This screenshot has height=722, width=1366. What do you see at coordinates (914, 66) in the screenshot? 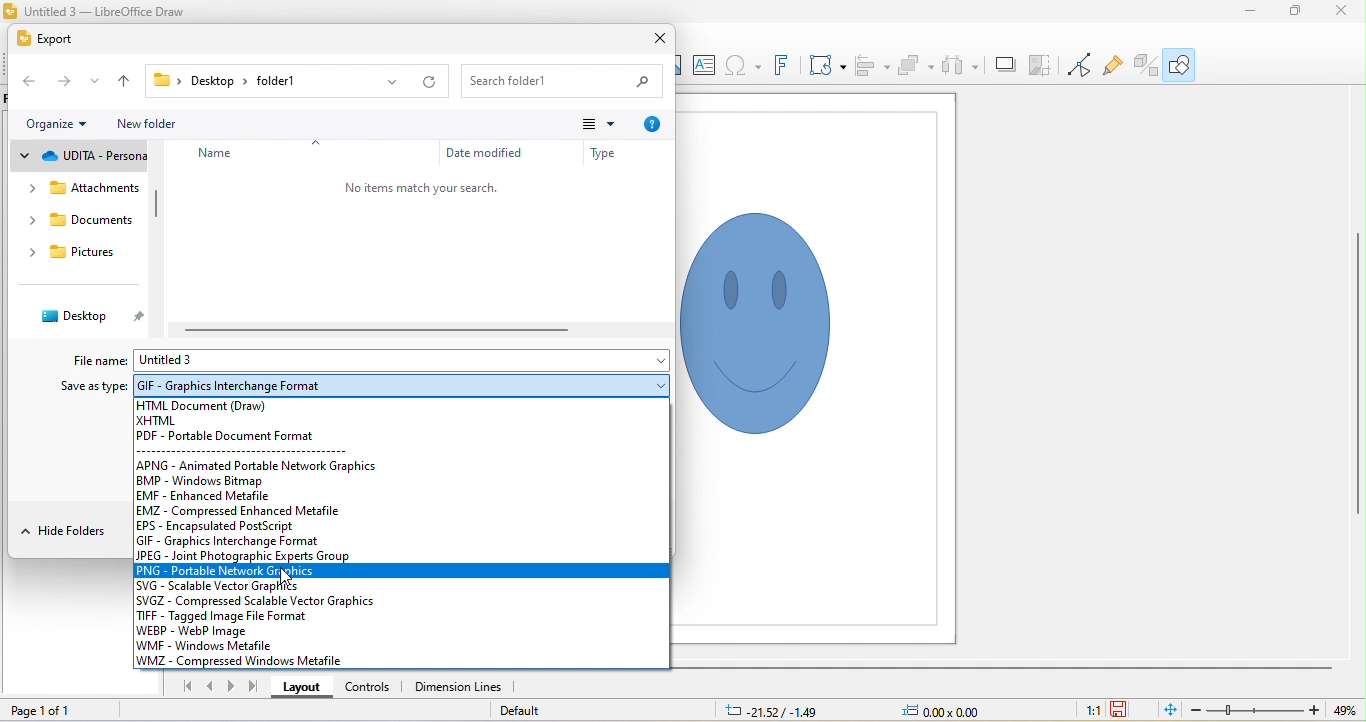
I see `arrange` at bounding box center [914, 66].